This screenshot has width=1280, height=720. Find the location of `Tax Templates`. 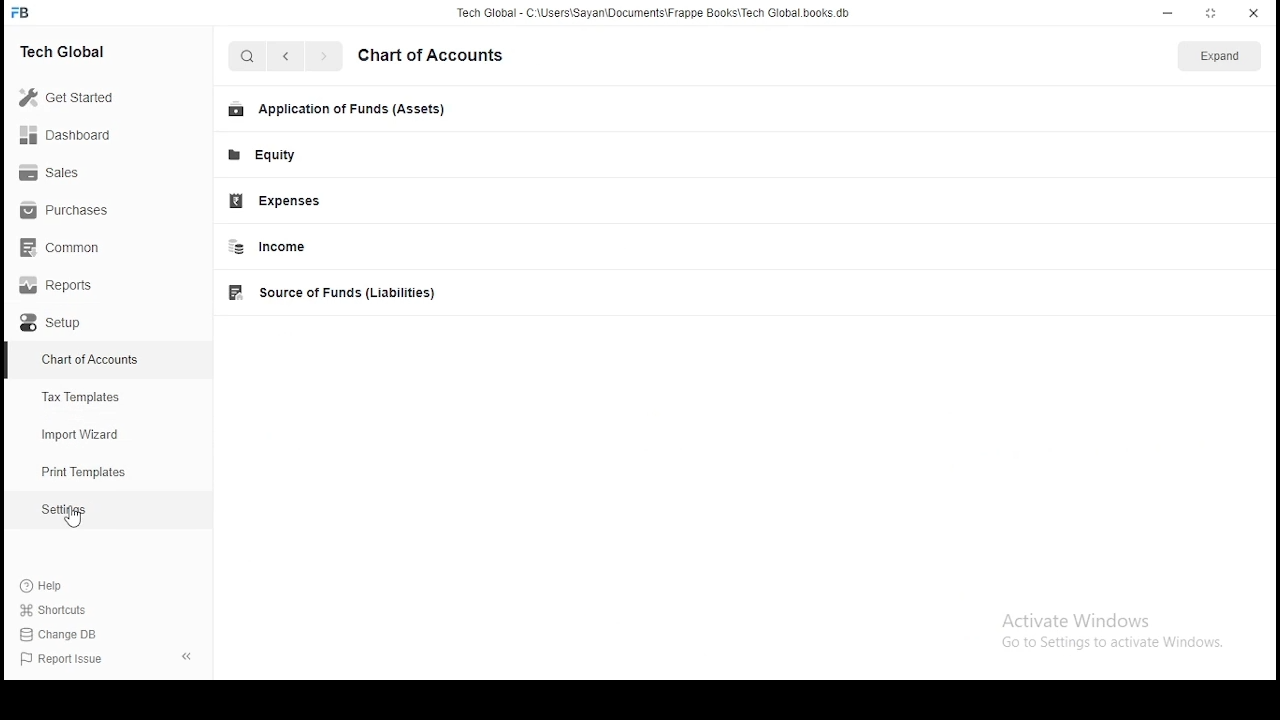

Tax Templates is located at coordinates (86, 399).